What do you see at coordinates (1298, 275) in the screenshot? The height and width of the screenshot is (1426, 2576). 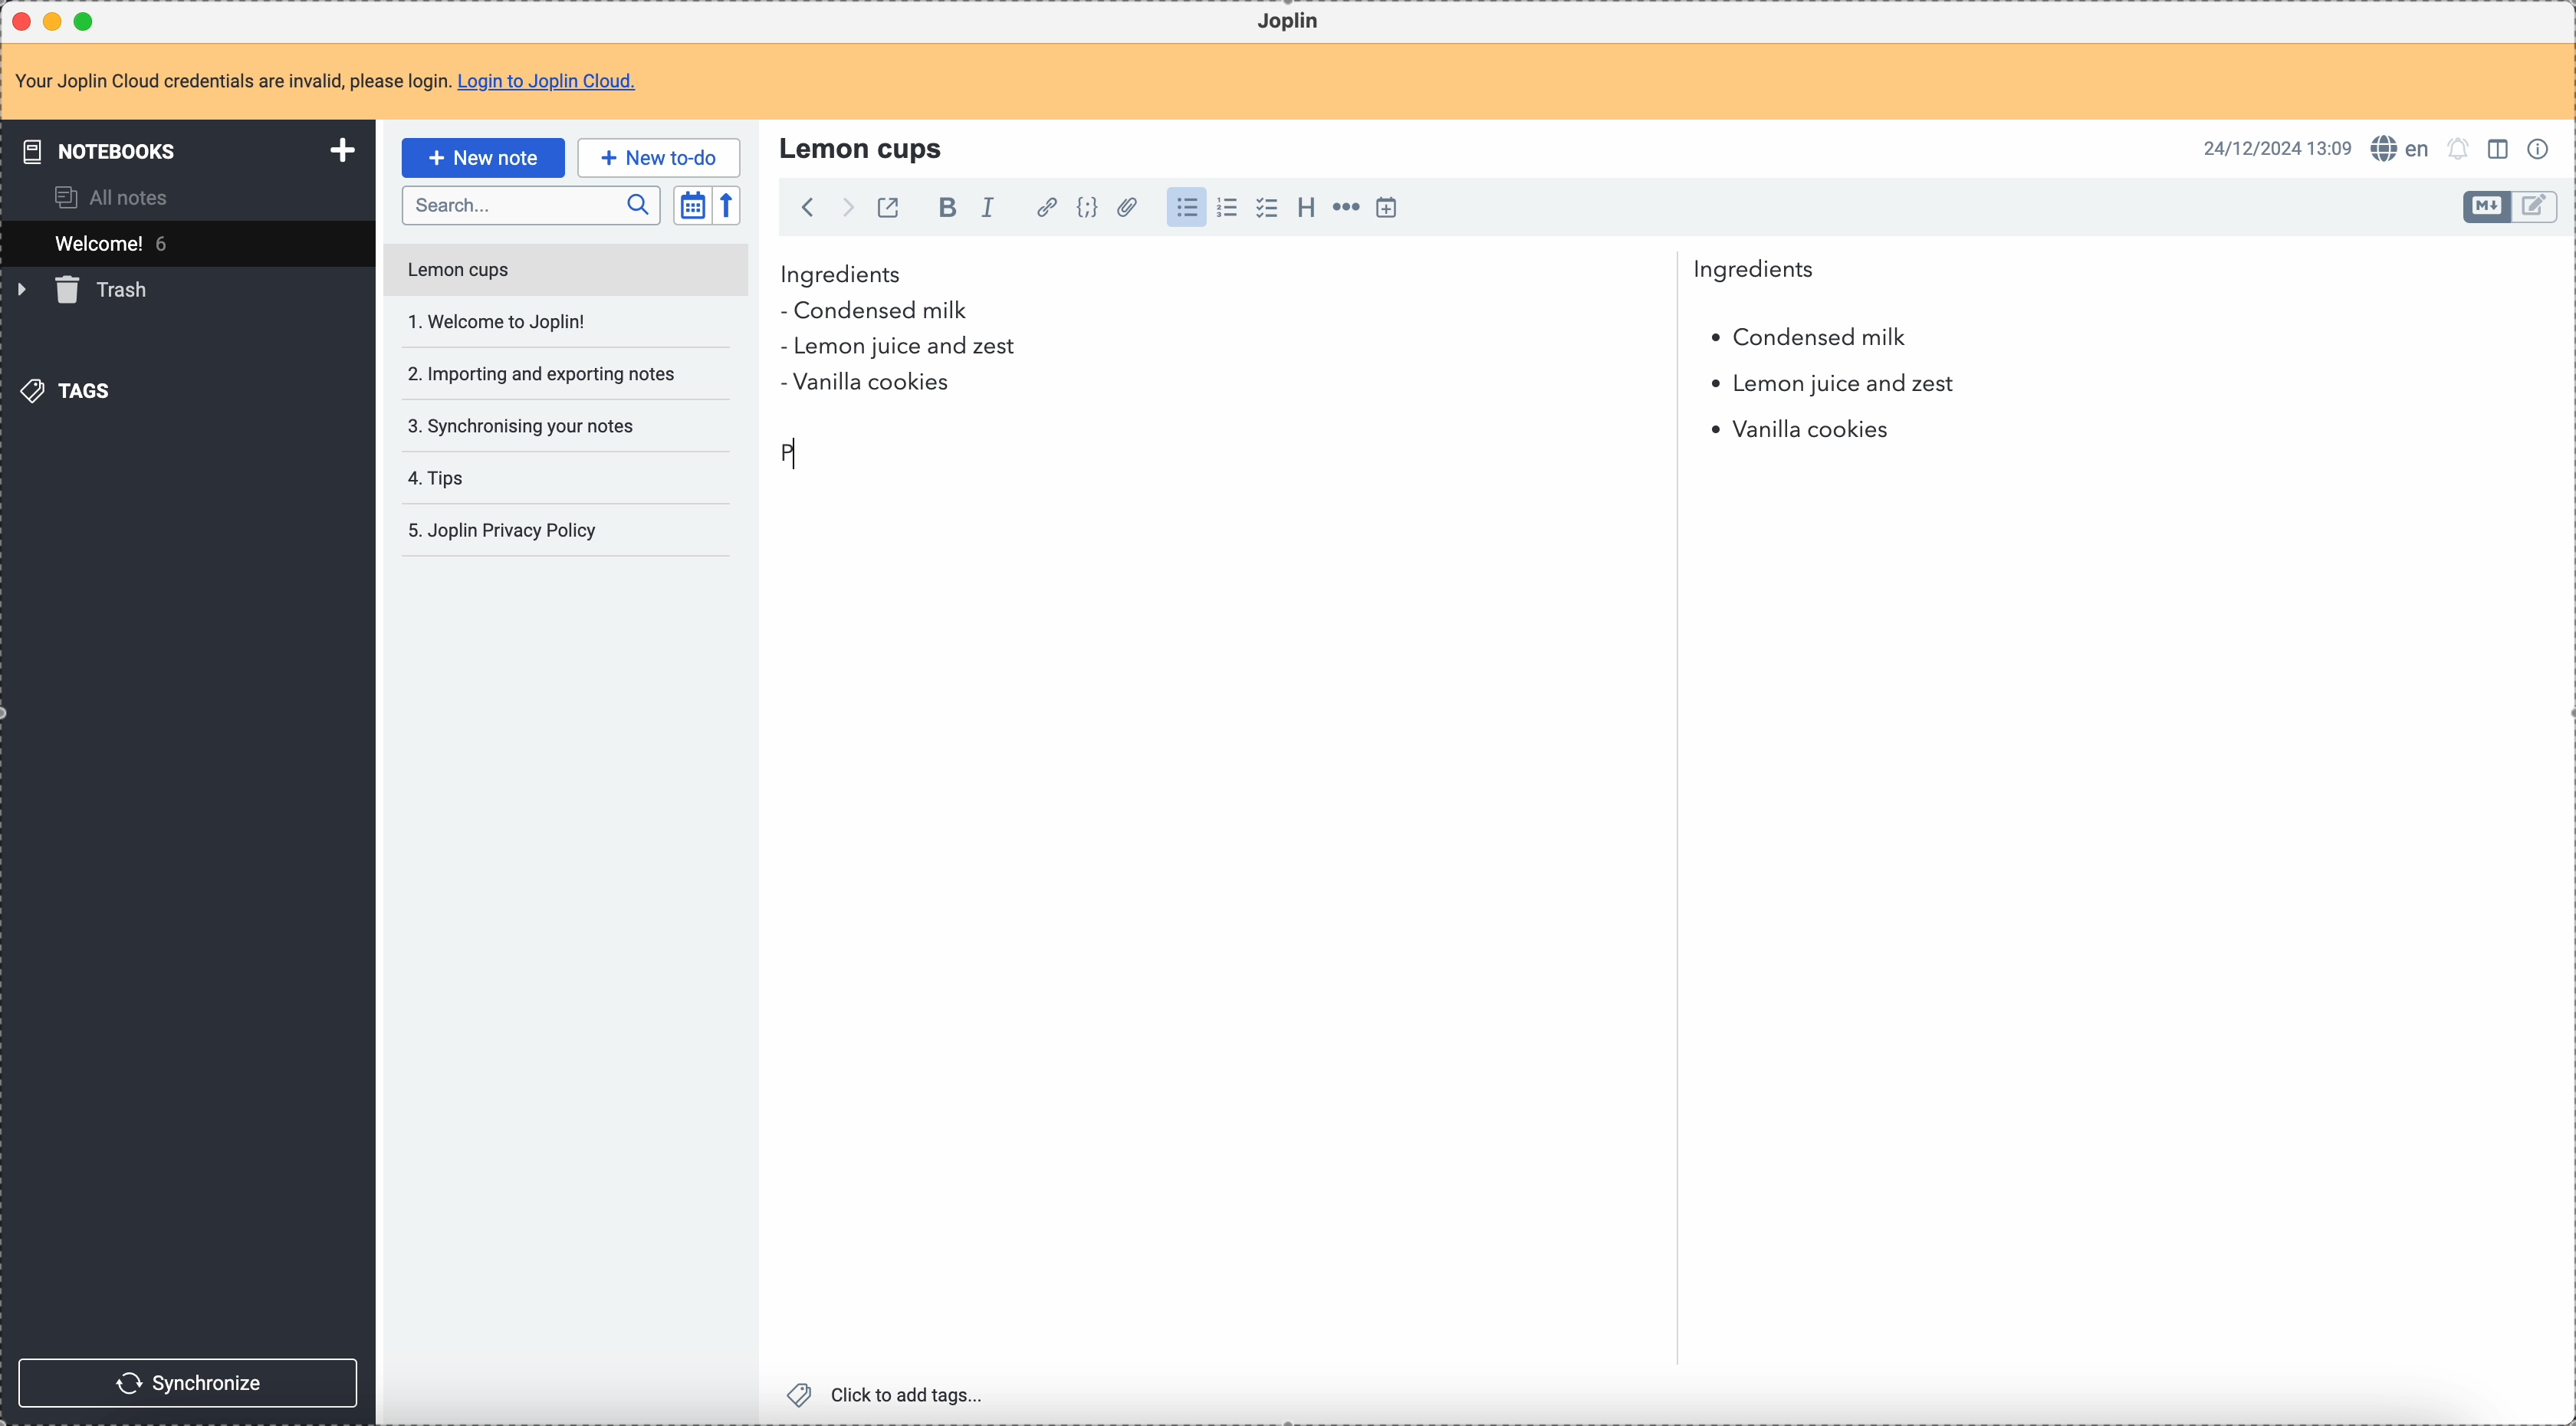 I see `ingredients` at bounding box center [1298, 275].